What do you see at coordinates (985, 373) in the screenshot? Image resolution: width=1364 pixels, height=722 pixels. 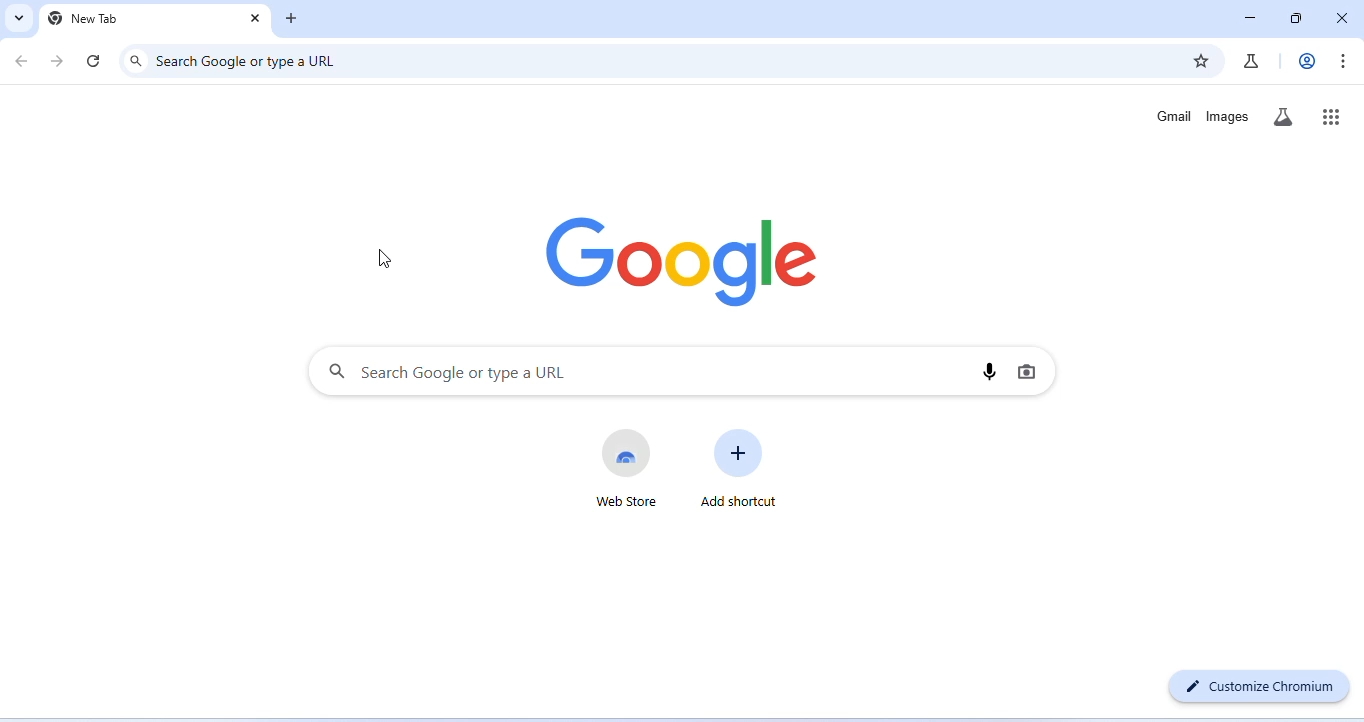 I see `voice search` at bounding box center [985, 373].